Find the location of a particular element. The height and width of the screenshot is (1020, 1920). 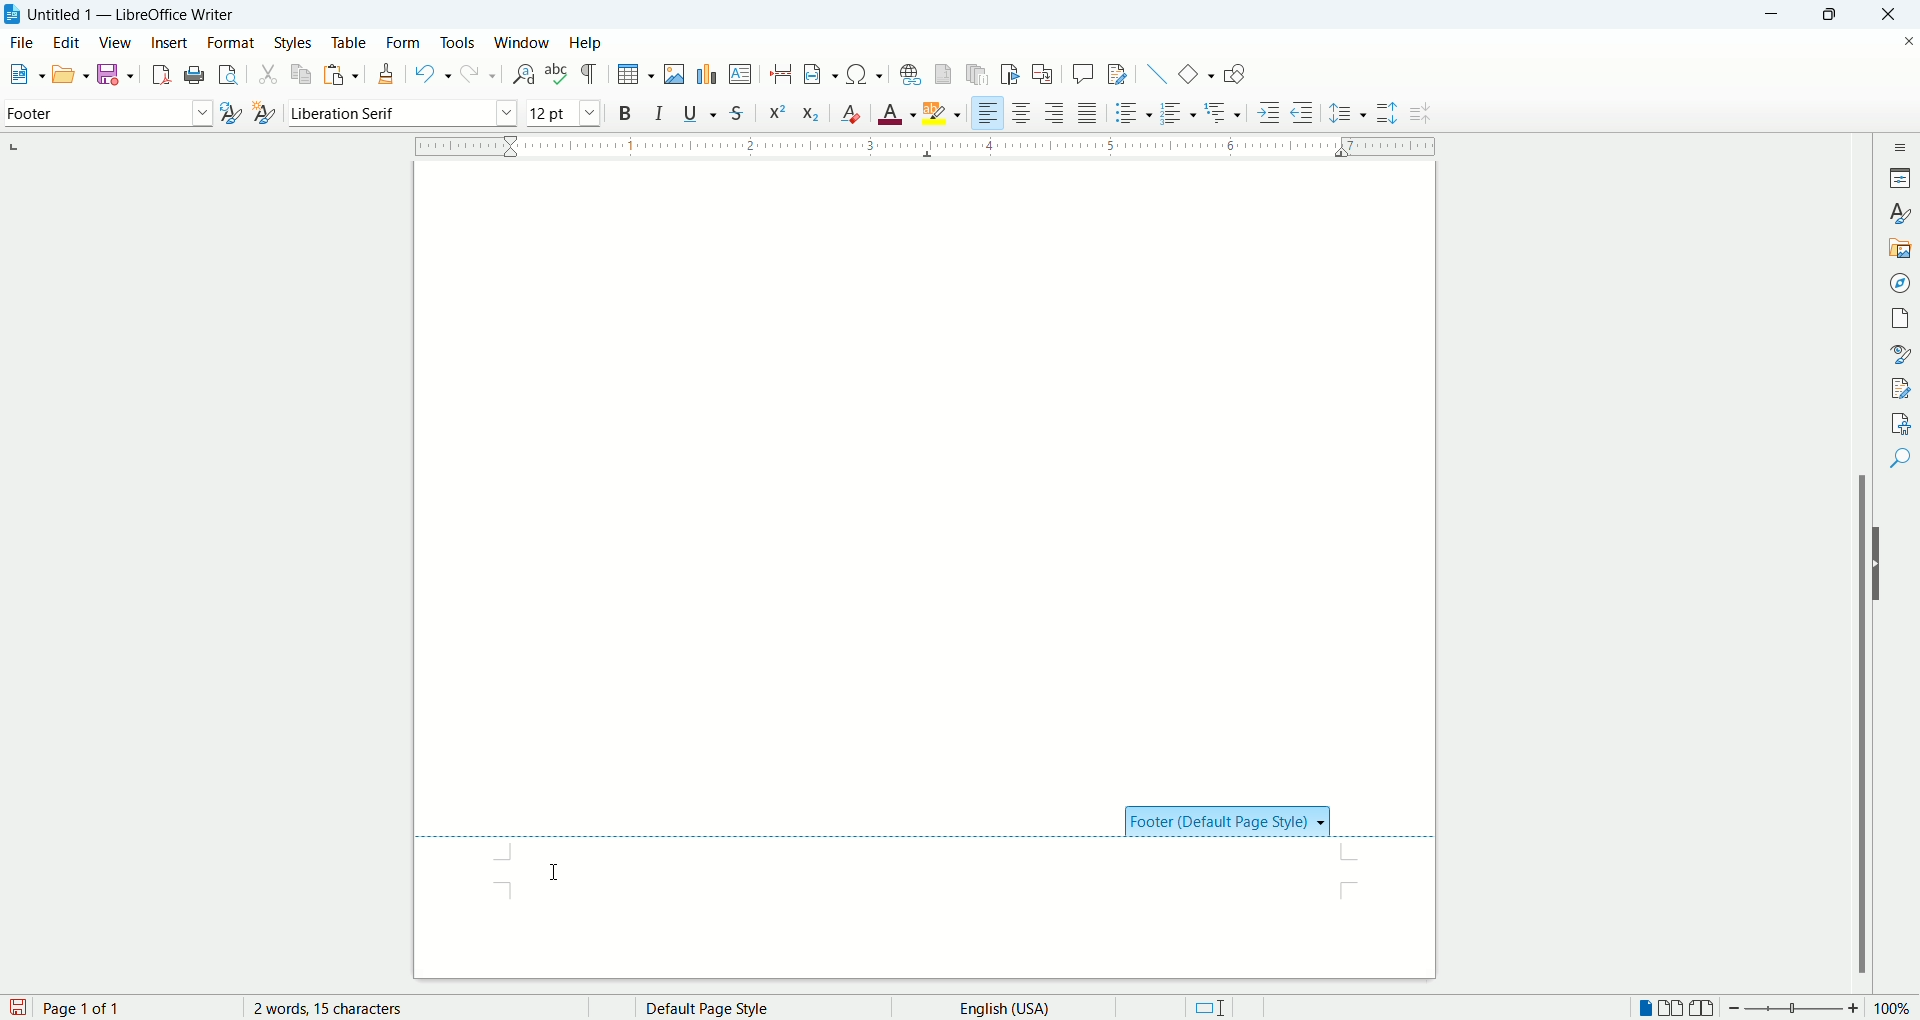

ordered list is located at coordinates (1180, 114).